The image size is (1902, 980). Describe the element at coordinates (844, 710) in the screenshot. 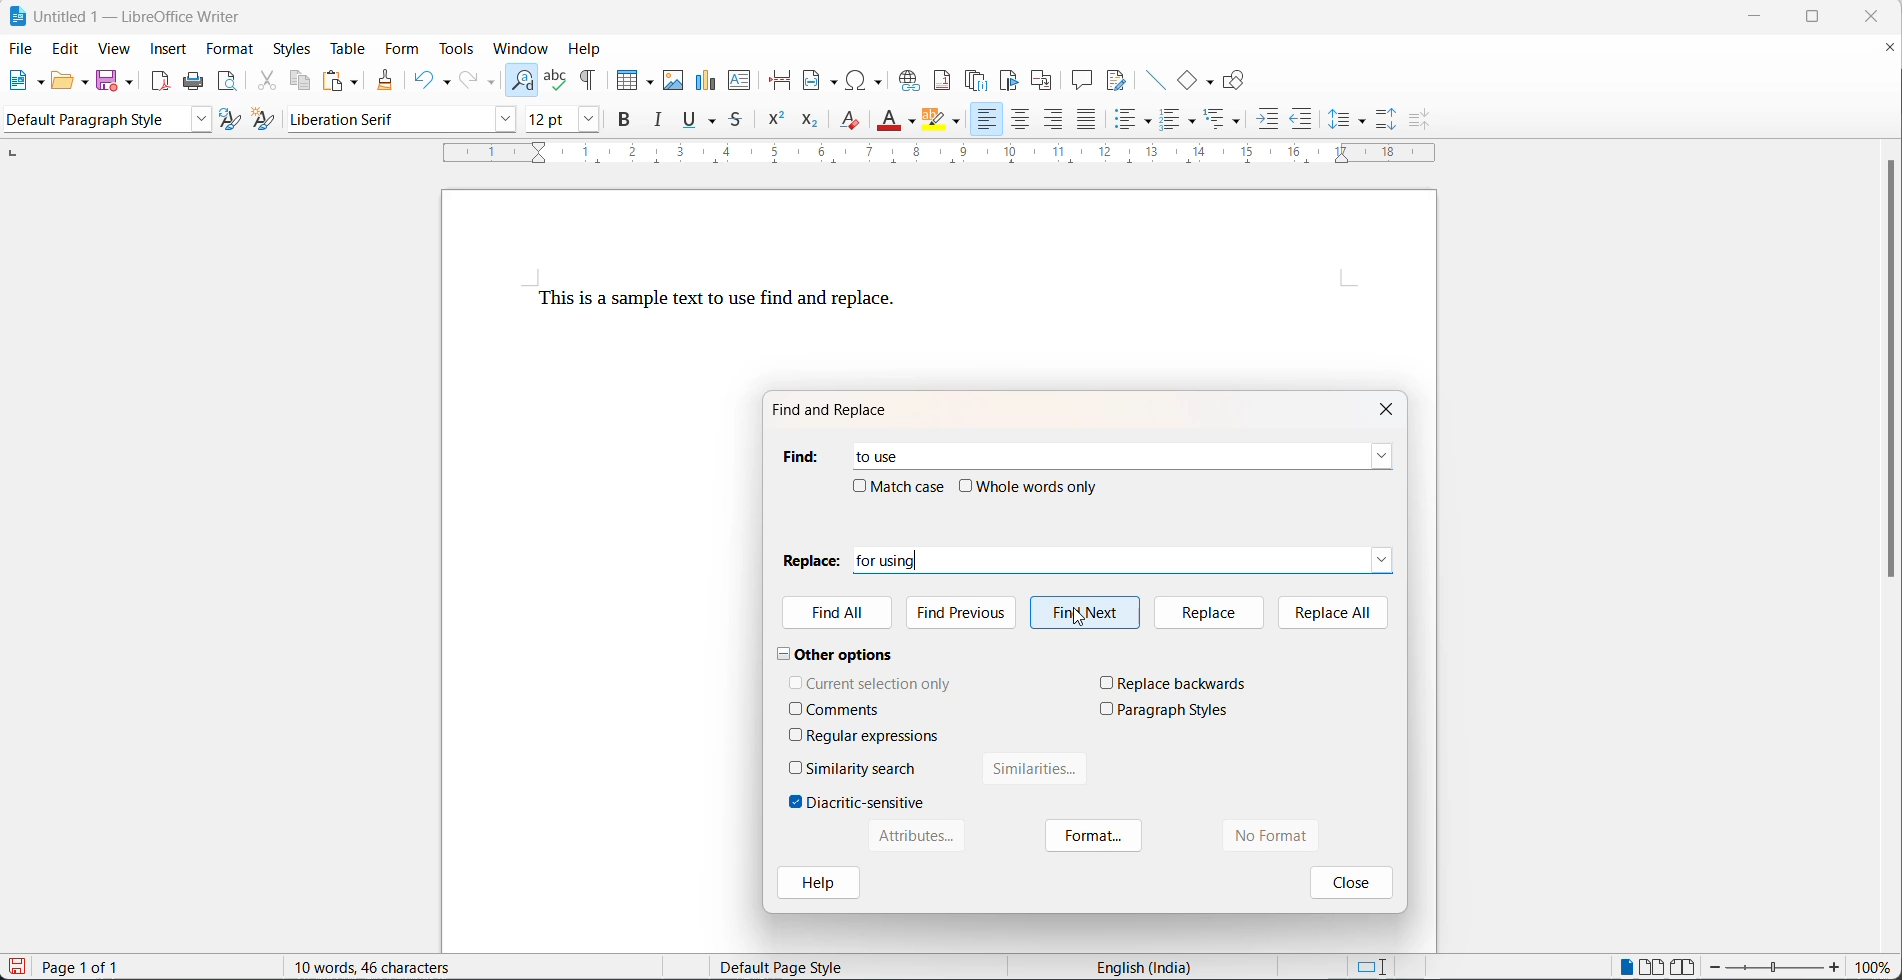

I see `comments` at that location.